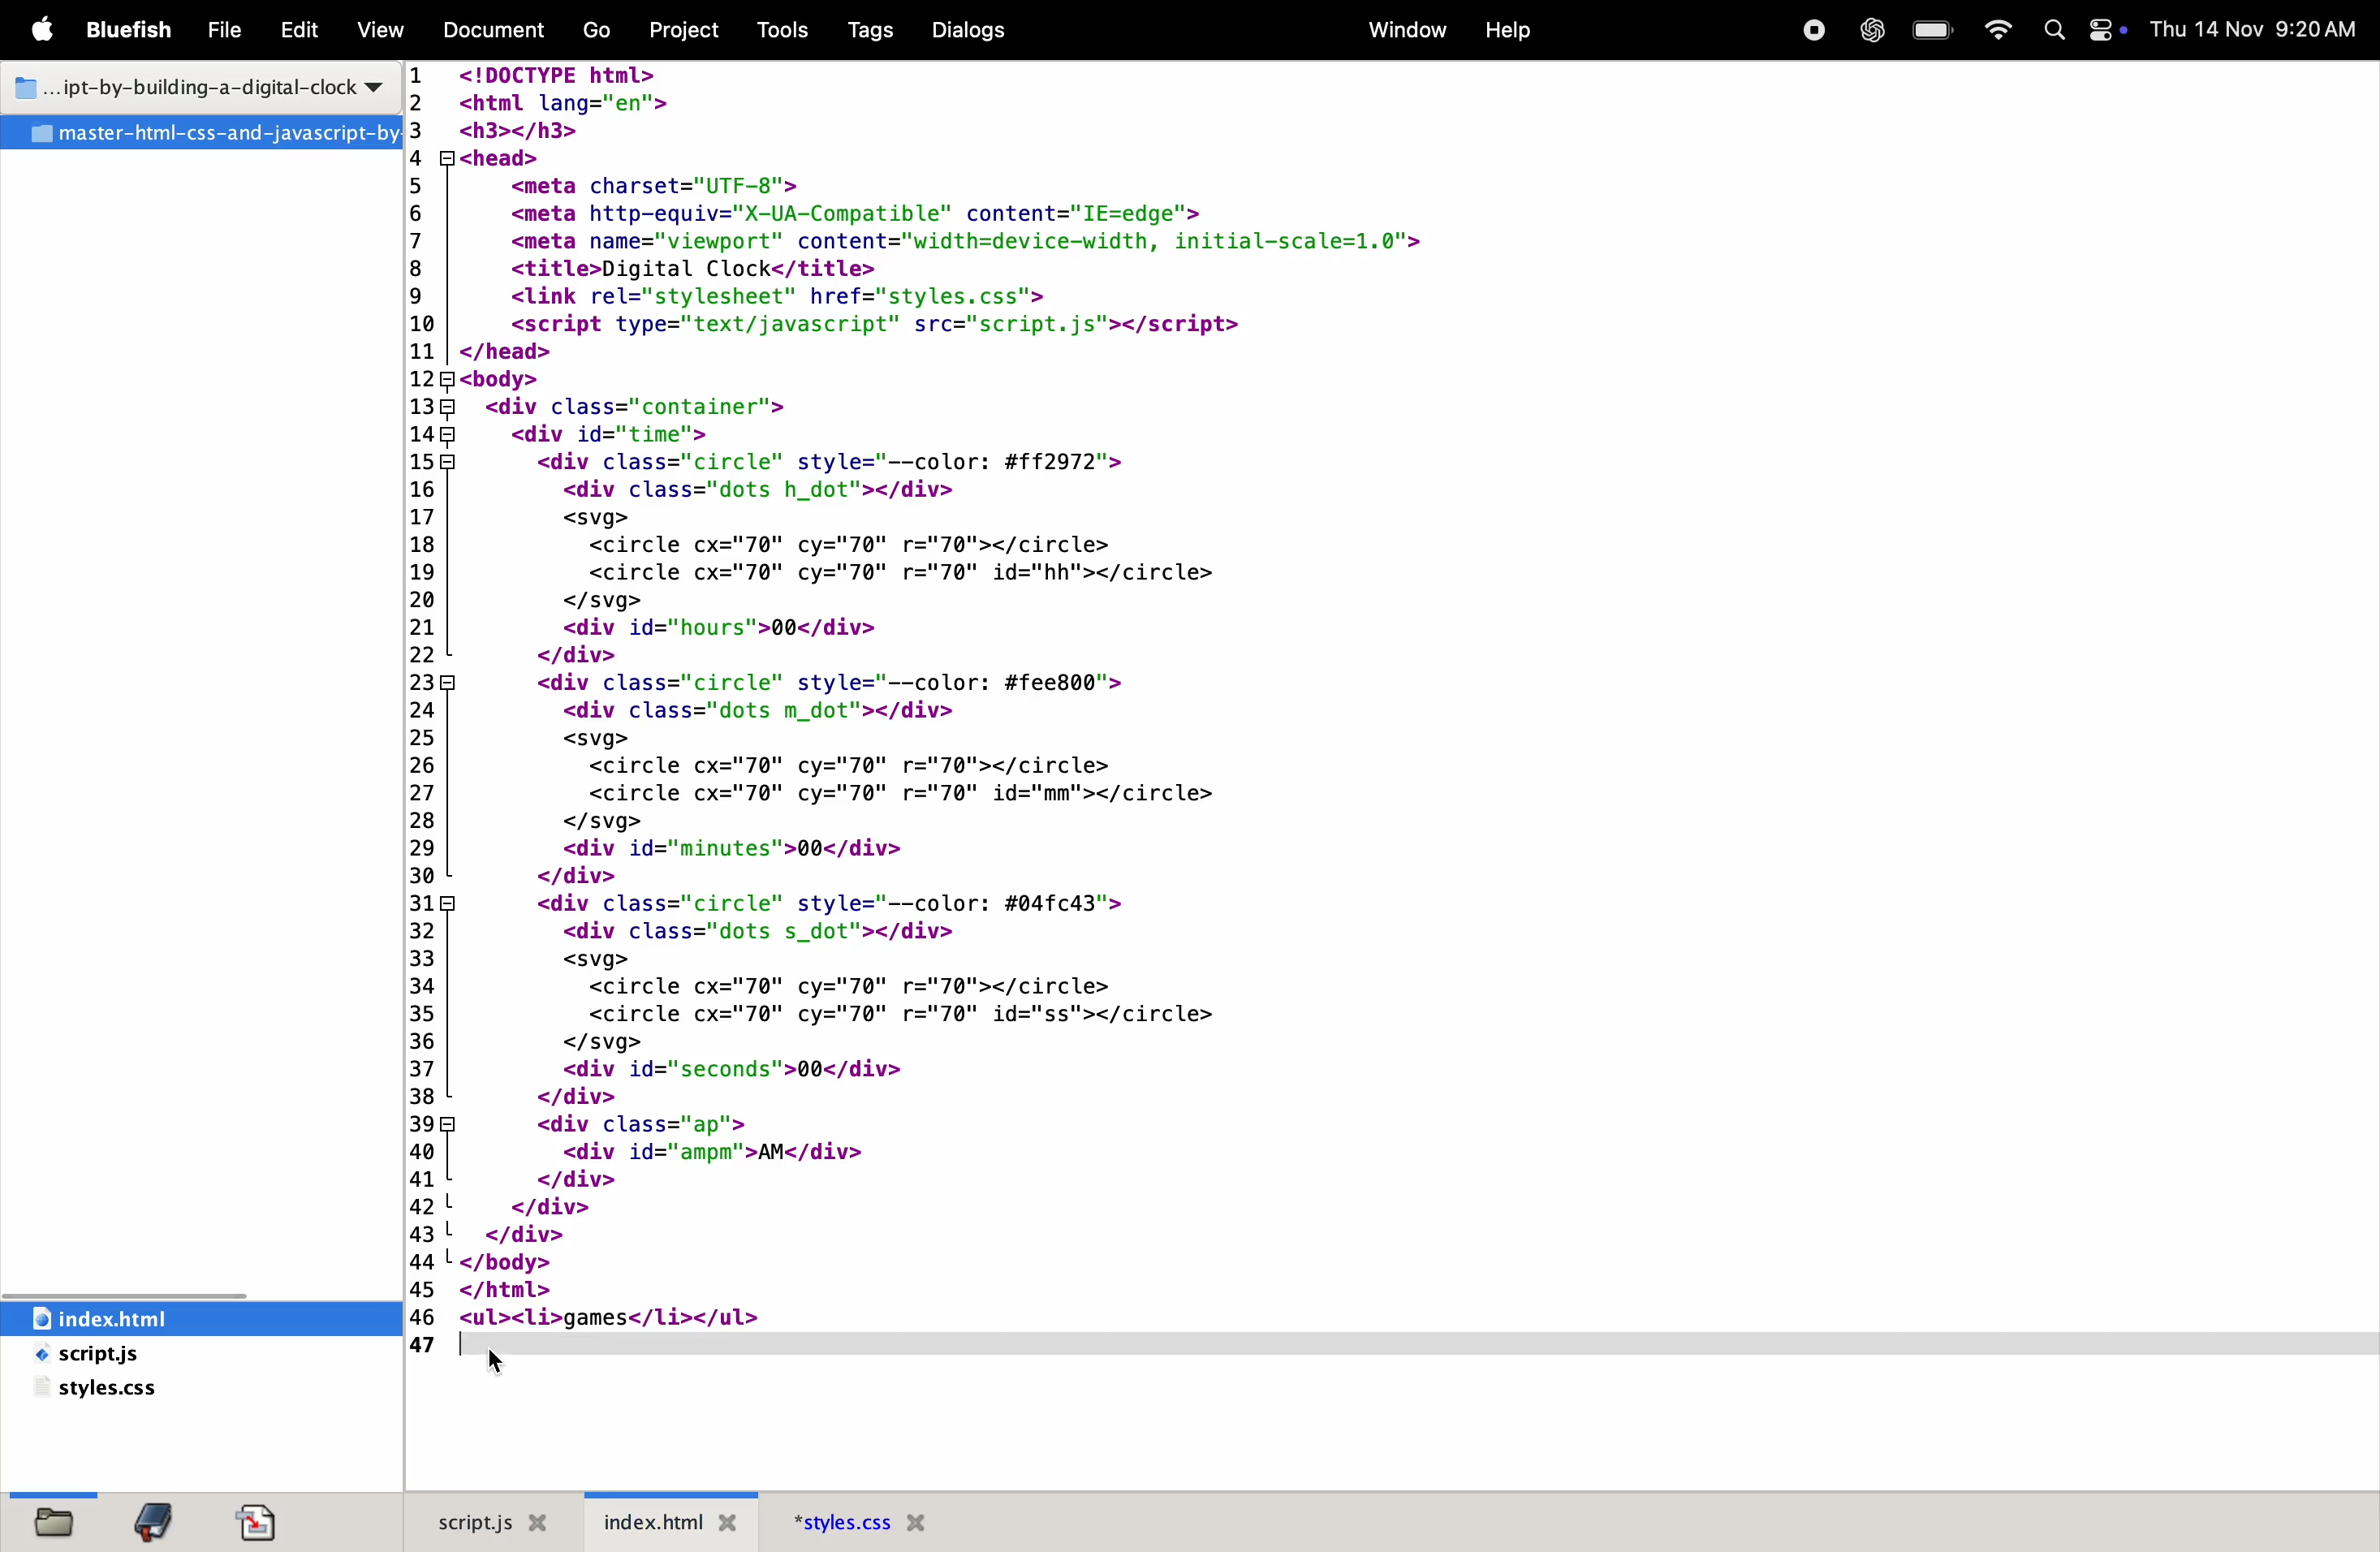  Describe the element at coordinates (1997, 31) in the screenshot. I see `wifi` at that location.